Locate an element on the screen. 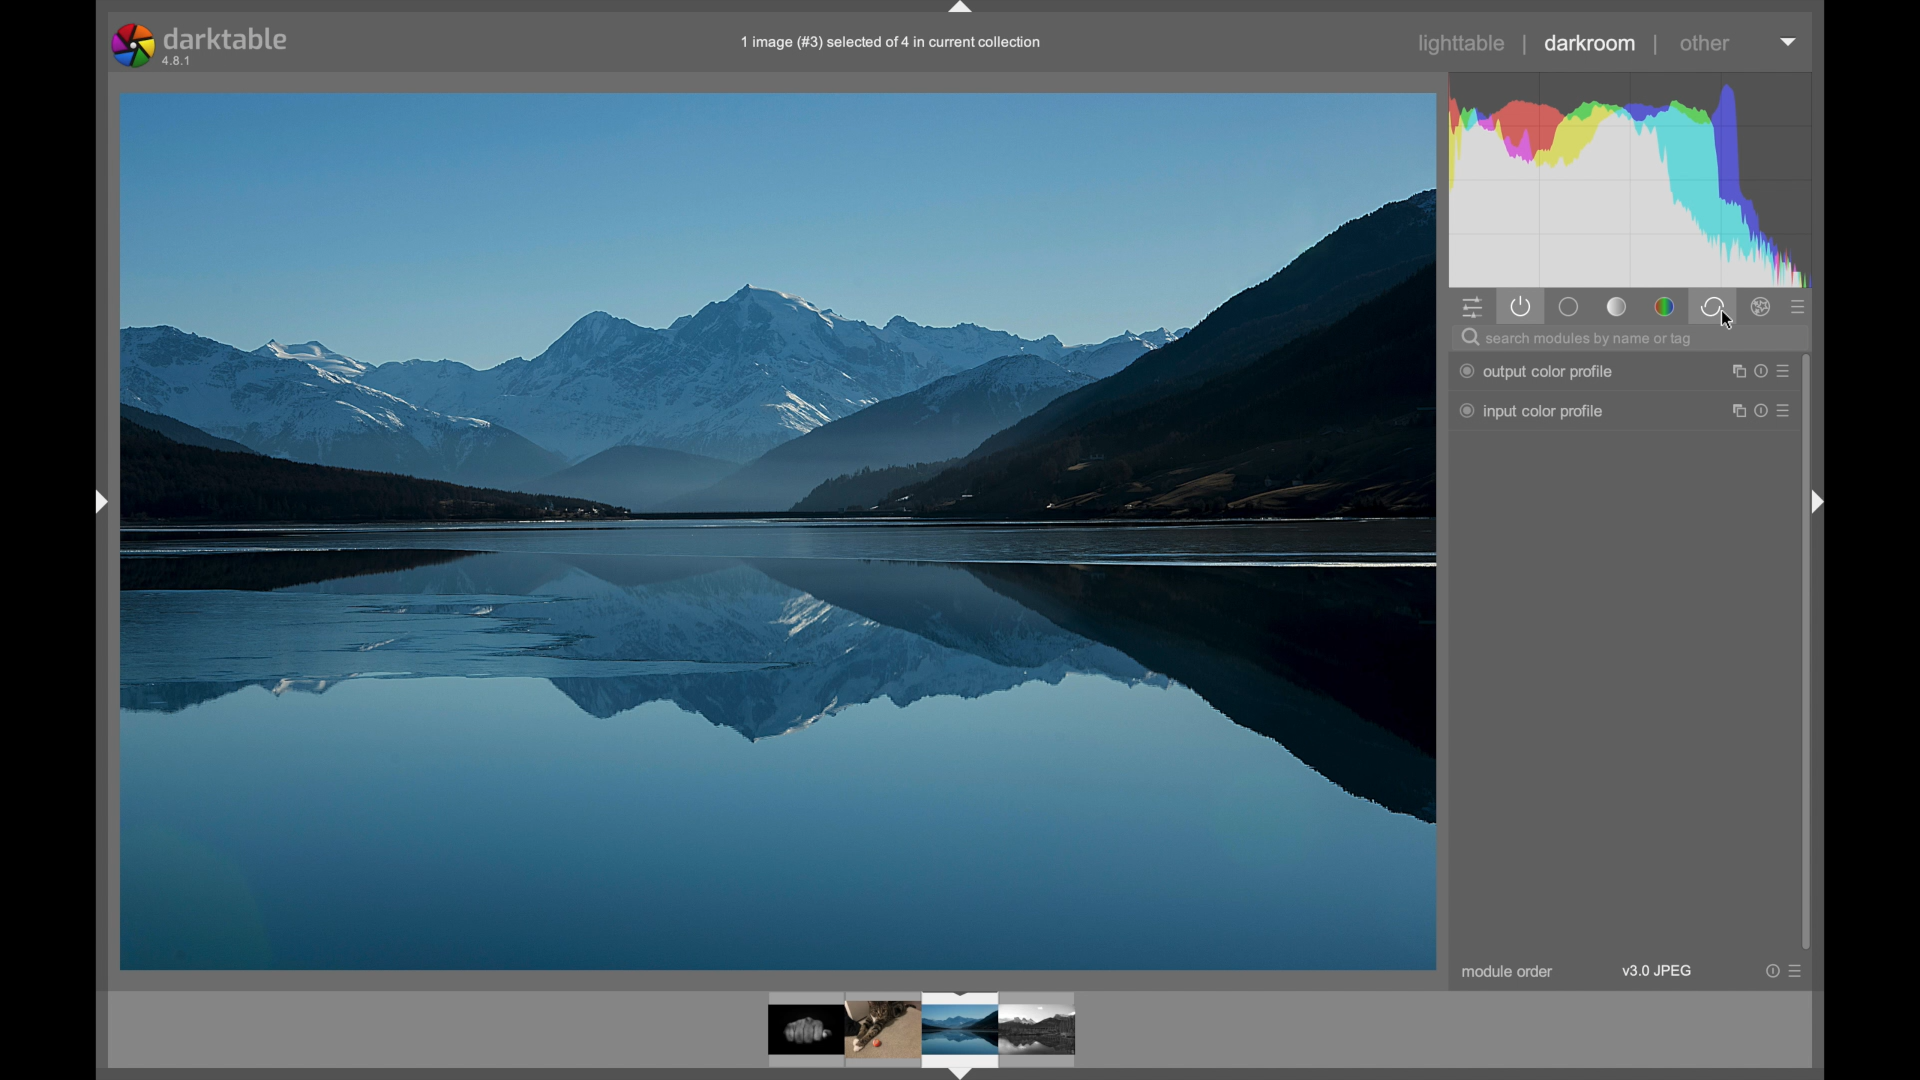  darktable is located at coordinates (200, 46).